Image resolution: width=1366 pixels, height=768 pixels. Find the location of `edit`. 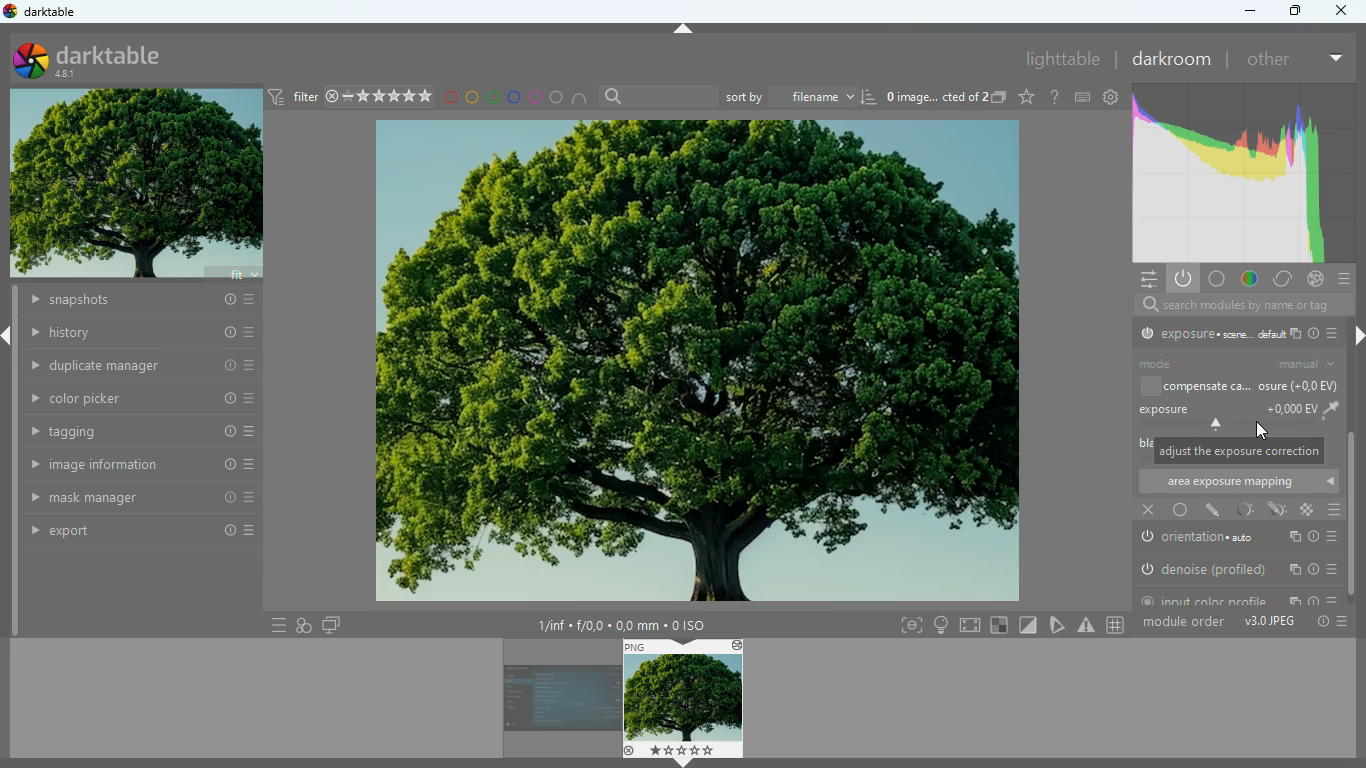

edit is located at coordinates (1275, 507).